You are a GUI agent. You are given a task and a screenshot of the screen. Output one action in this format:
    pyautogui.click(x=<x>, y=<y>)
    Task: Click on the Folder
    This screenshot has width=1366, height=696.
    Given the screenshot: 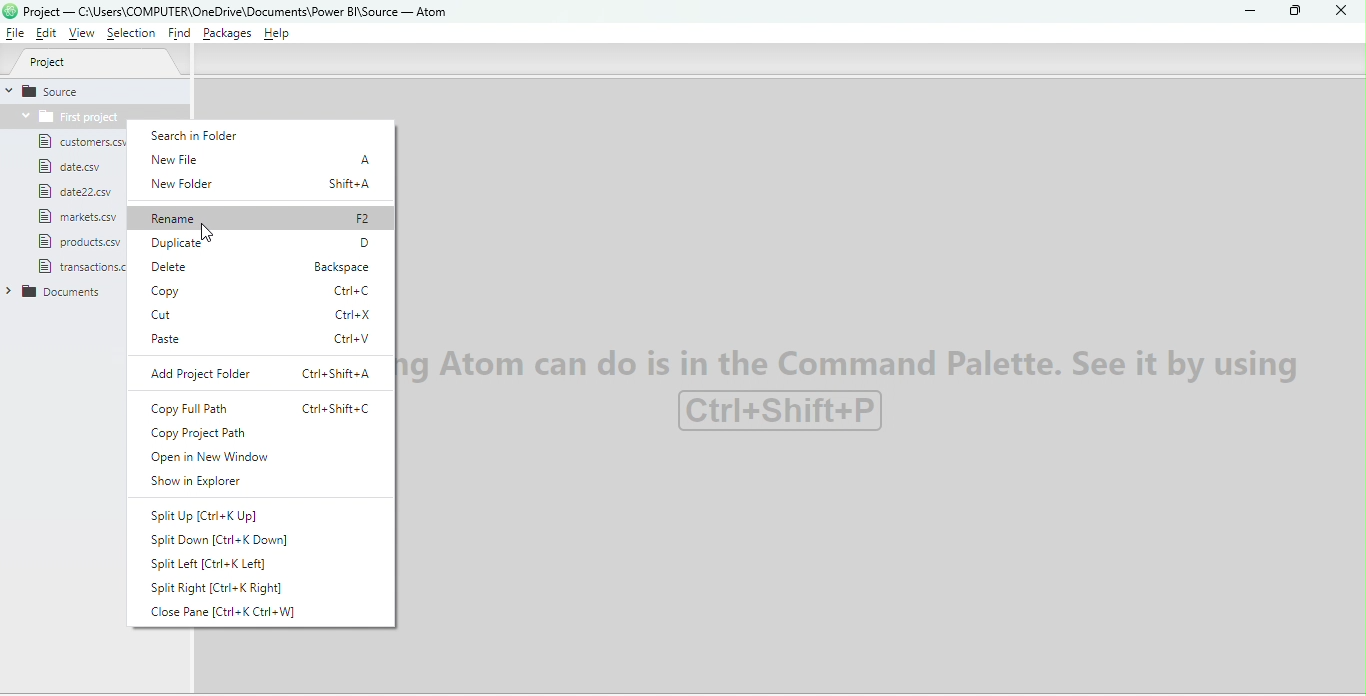 What is the action you would take?
    pyautogui.click(x=61, y=293)
    